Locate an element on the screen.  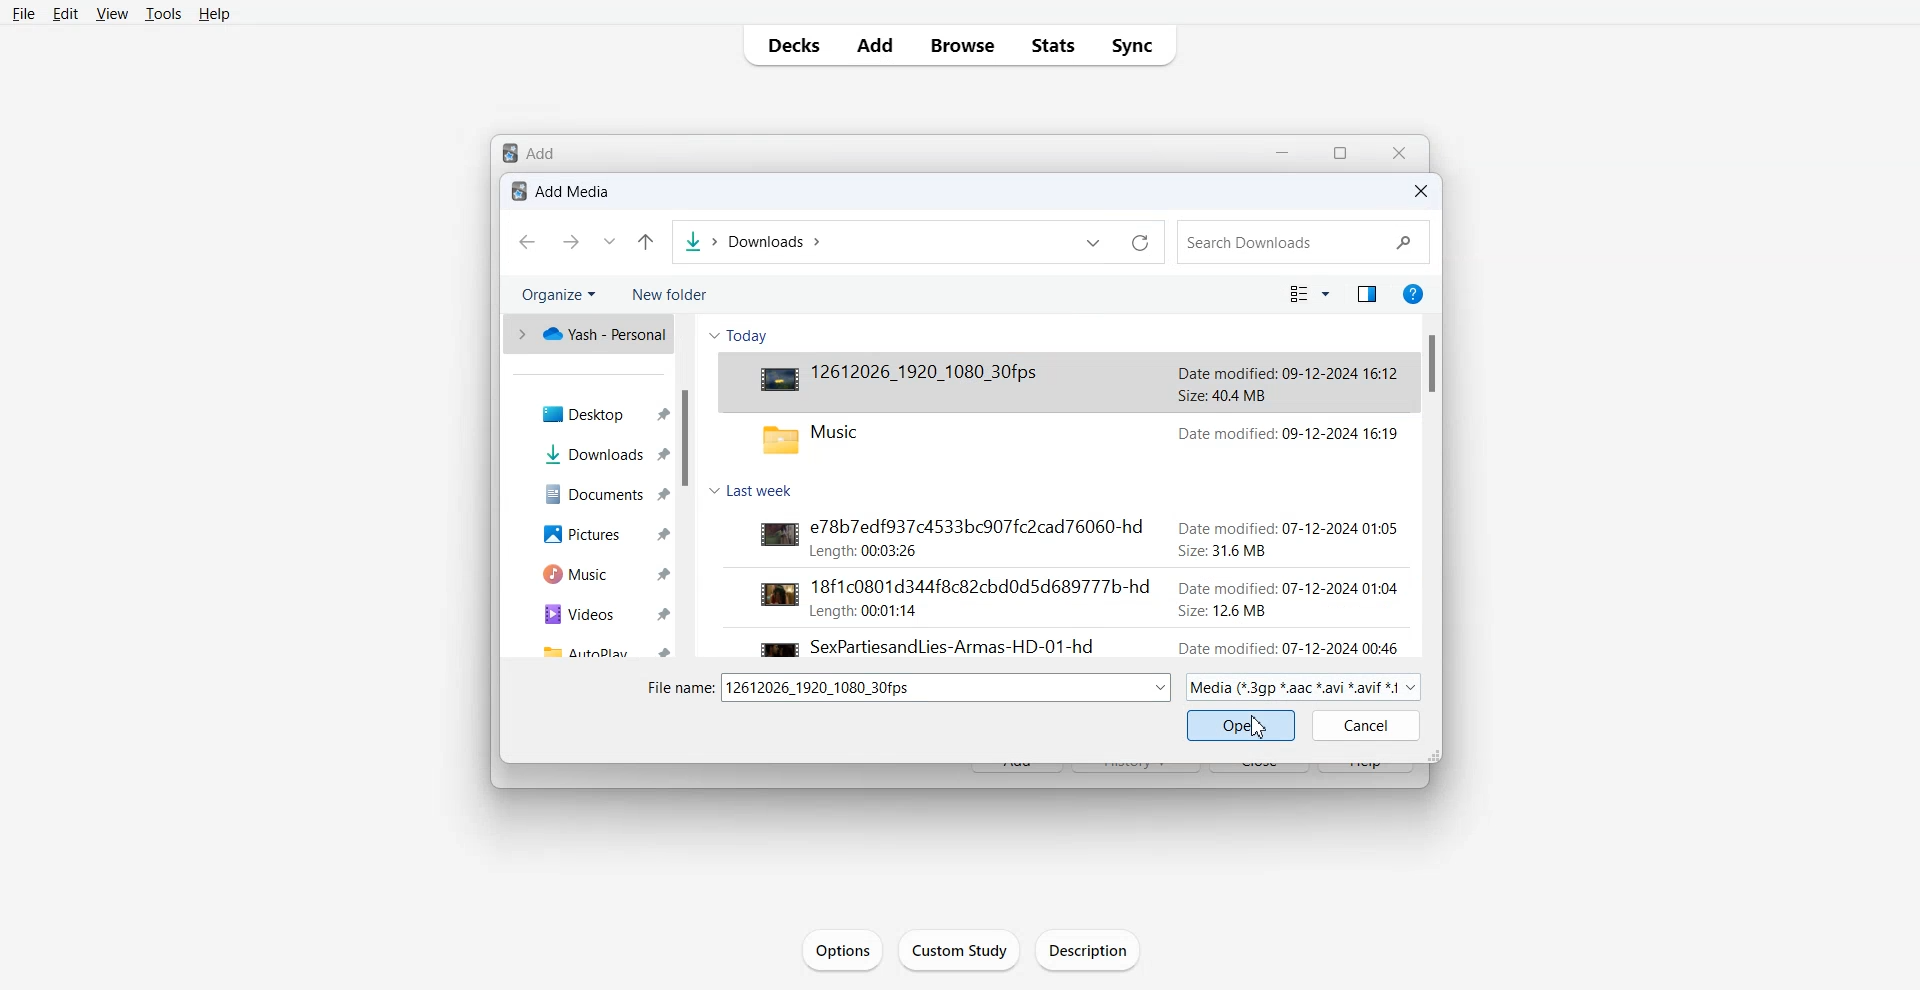
Minimize is located at coordinates (1280, 151).